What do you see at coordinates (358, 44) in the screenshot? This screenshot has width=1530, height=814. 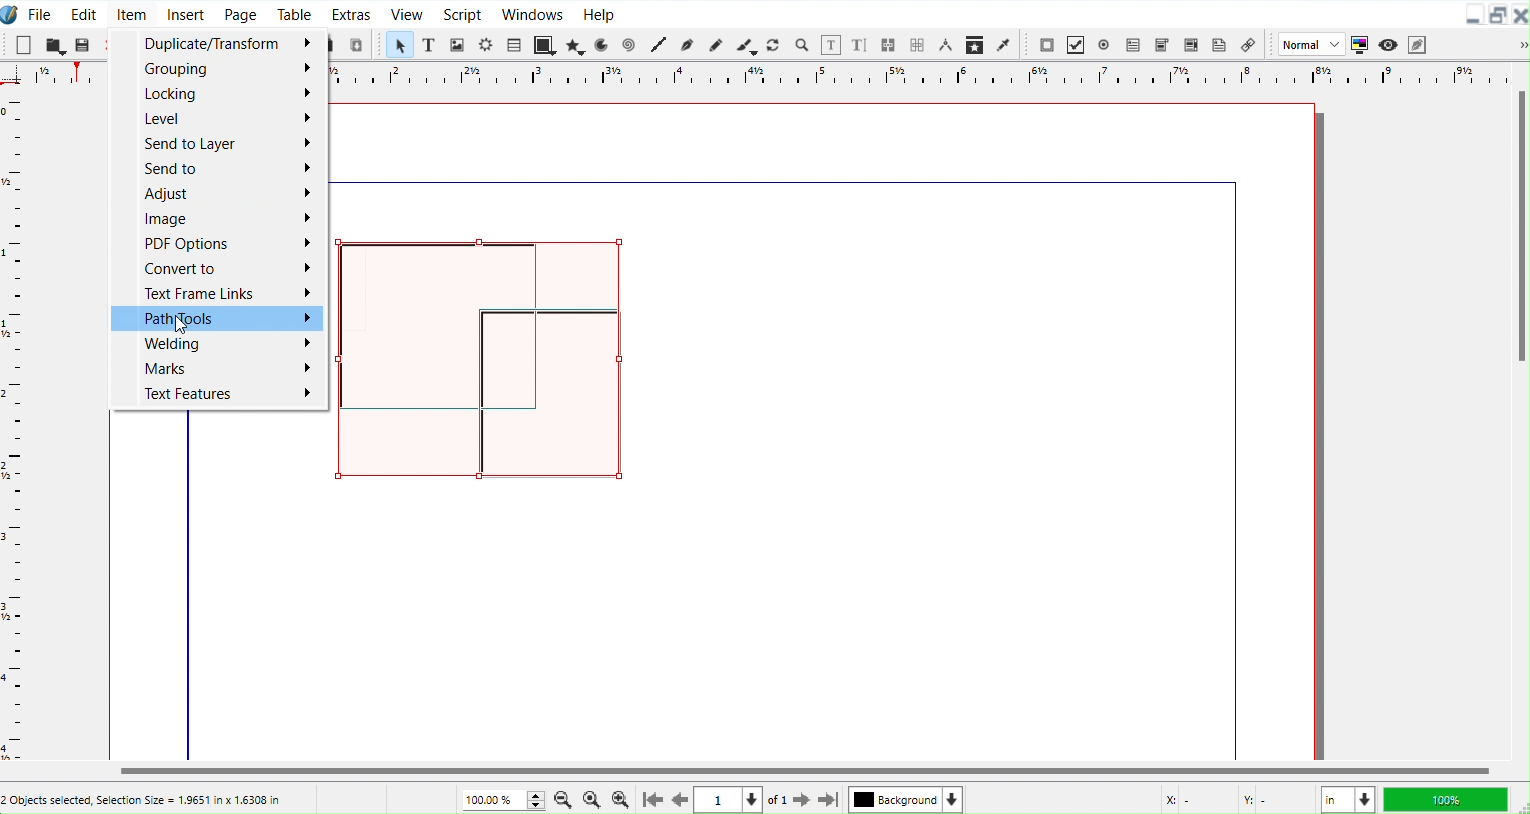 I see `Paste` at bounding box center [358, 44].